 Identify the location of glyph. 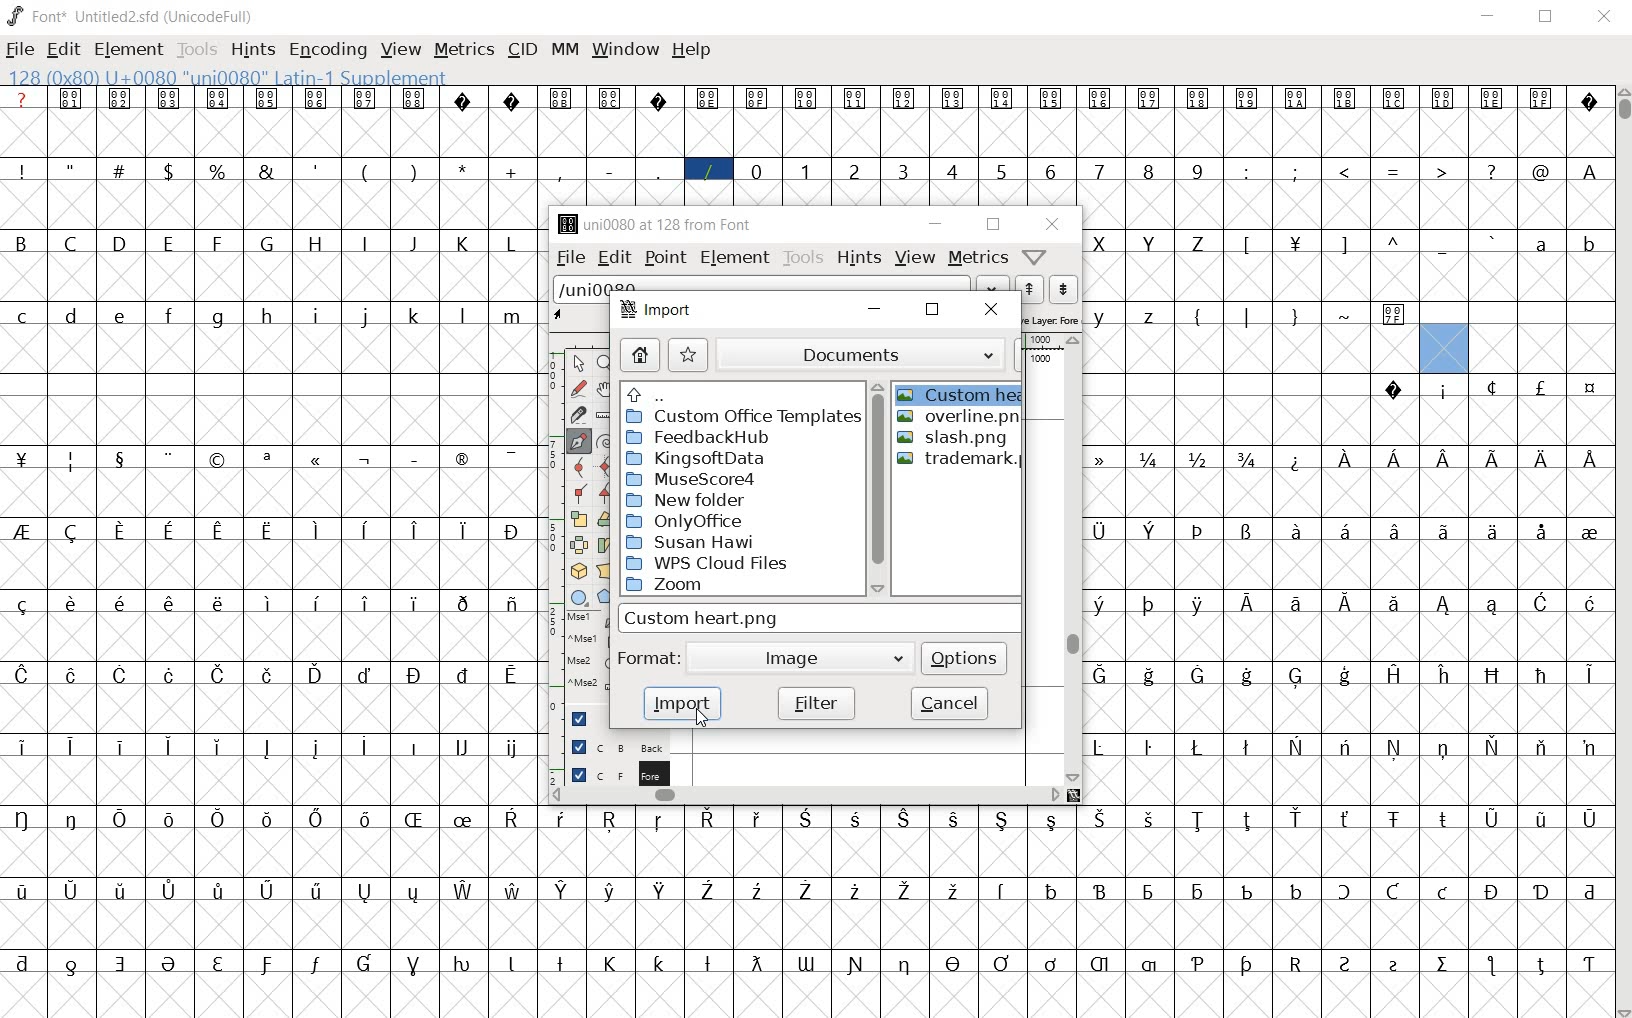
(1443, 964).